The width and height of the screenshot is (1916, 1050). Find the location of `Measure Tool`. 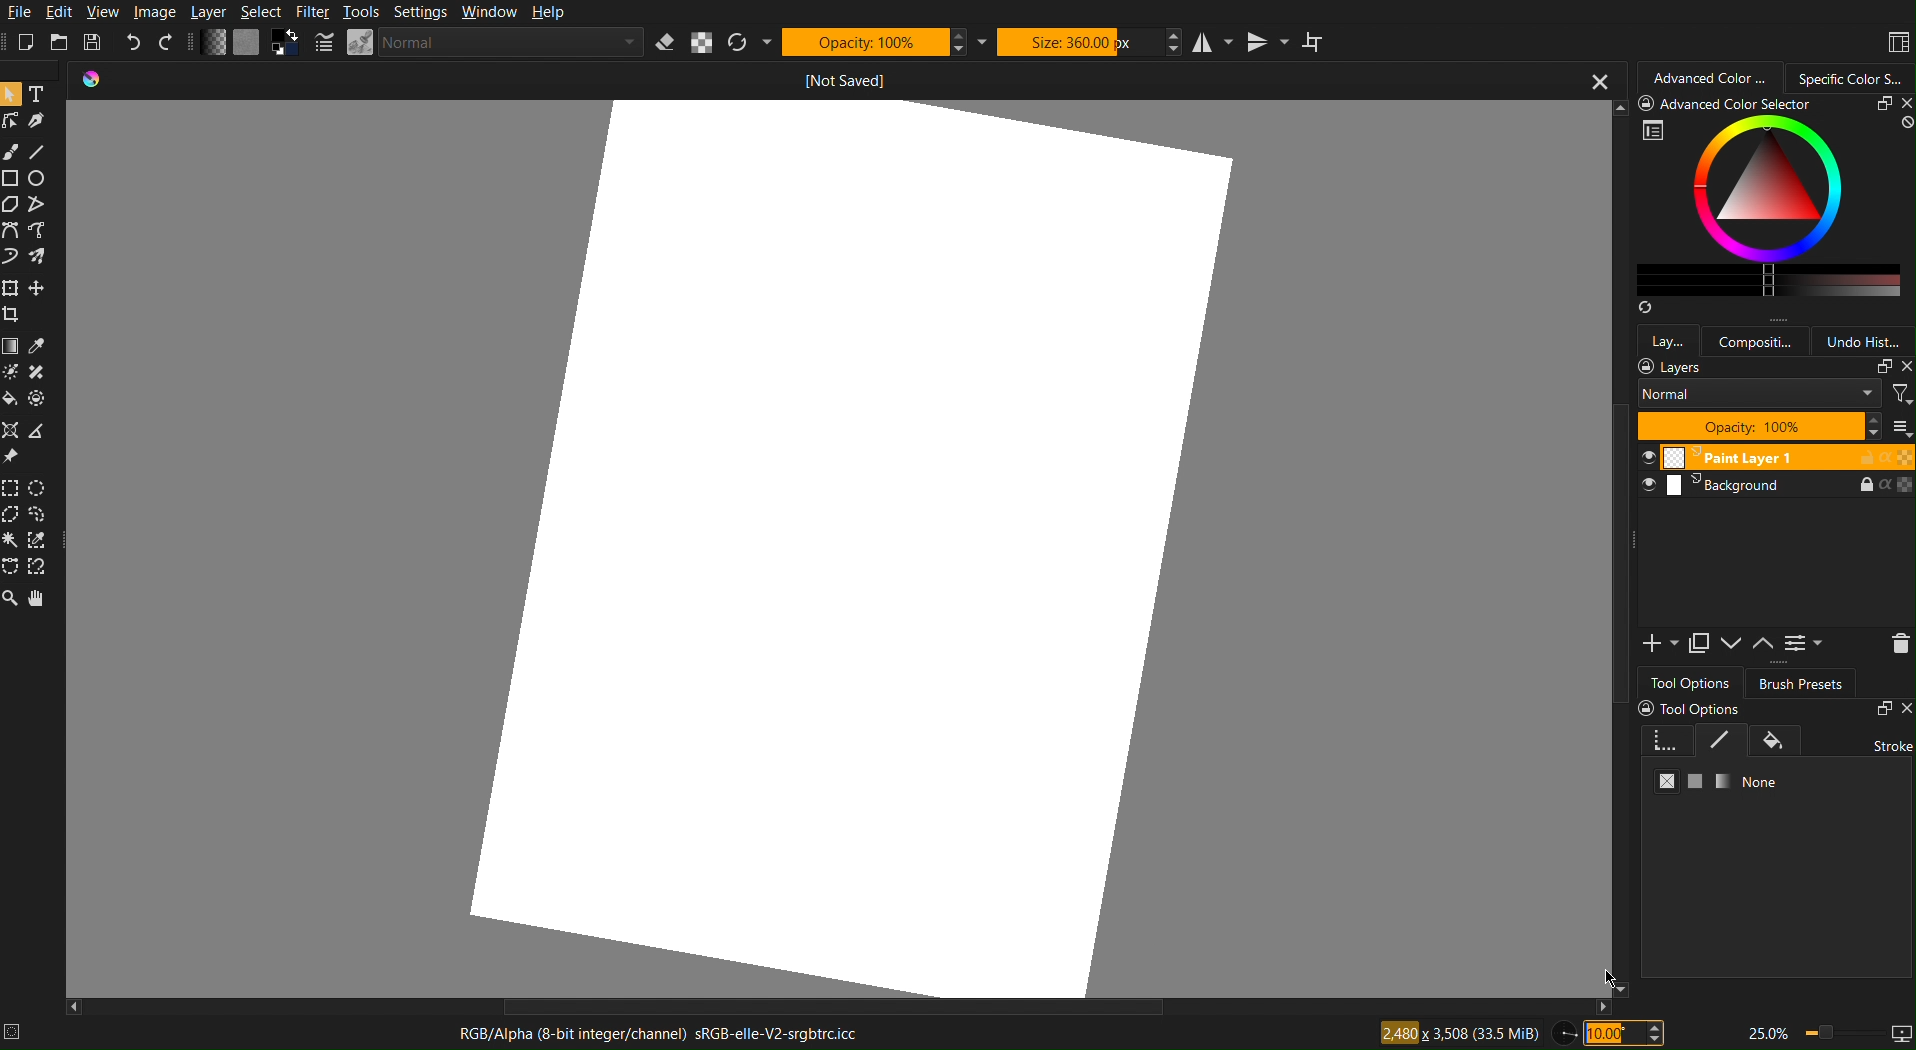

Measure Tool is located at coordinates (36, 431).